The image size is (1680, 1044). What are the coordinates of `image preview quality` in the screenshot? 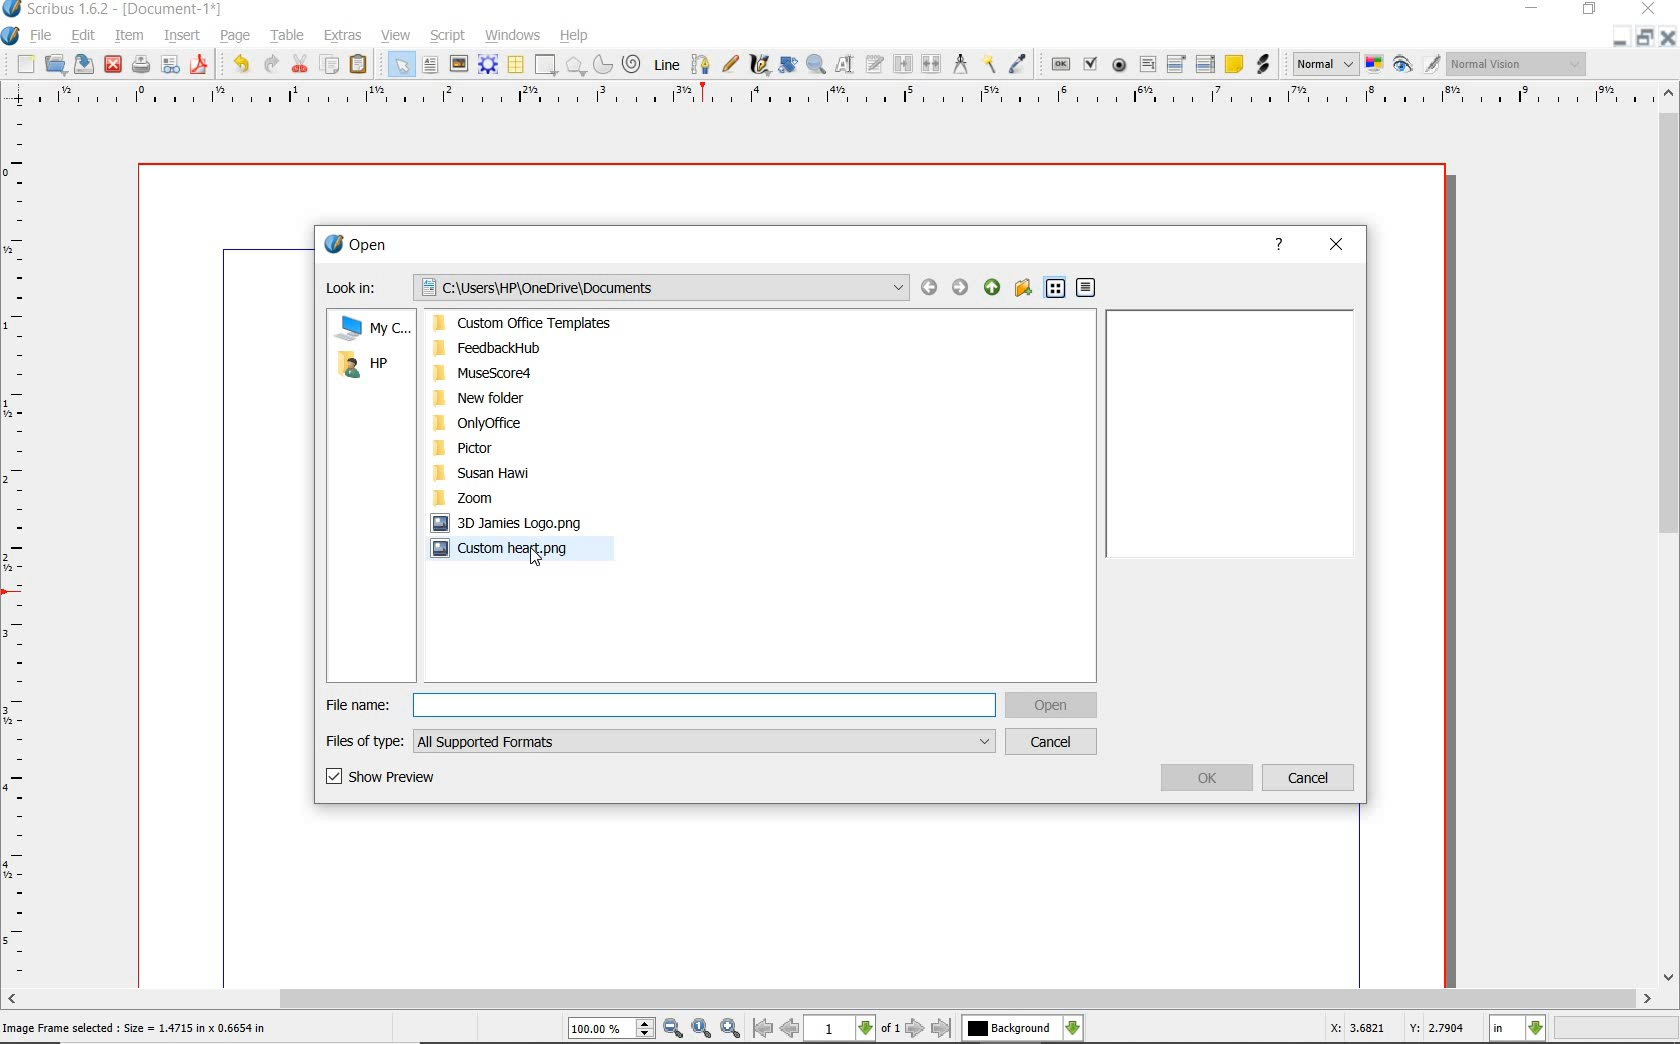 It's located at (1324, 62).